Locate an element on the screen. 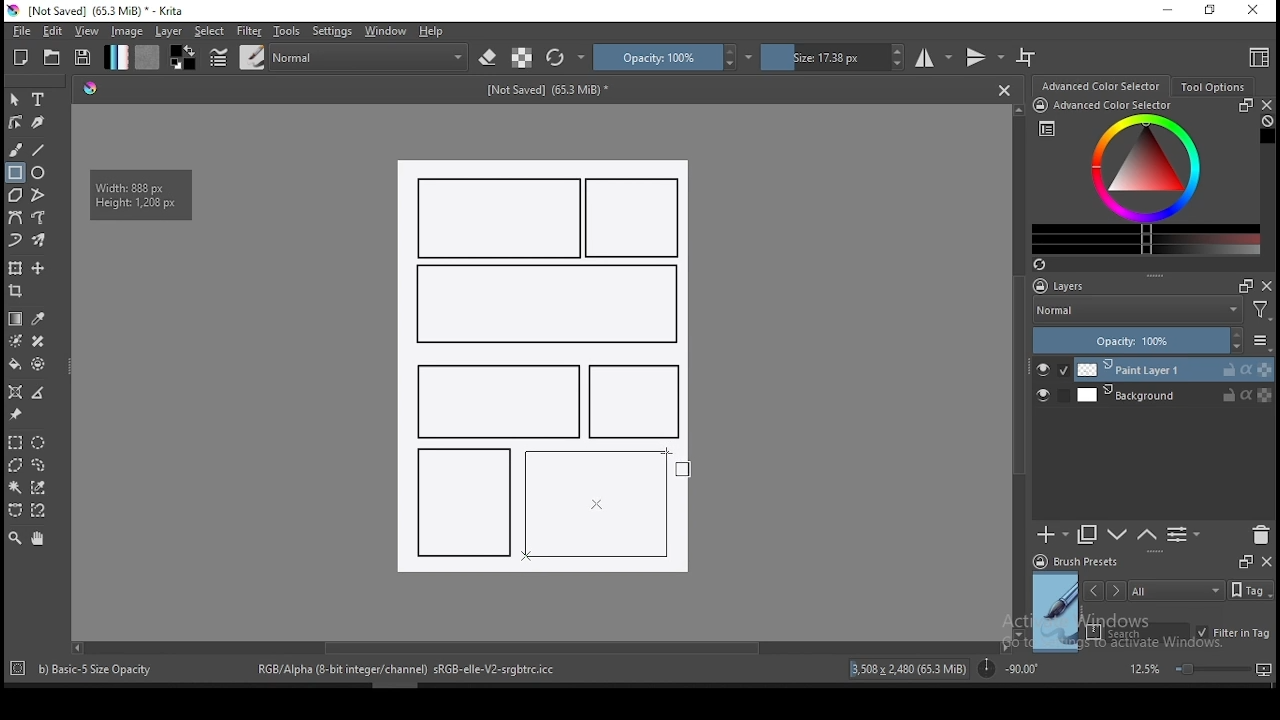  wrap around mode is located at coordinates (1027, 57).